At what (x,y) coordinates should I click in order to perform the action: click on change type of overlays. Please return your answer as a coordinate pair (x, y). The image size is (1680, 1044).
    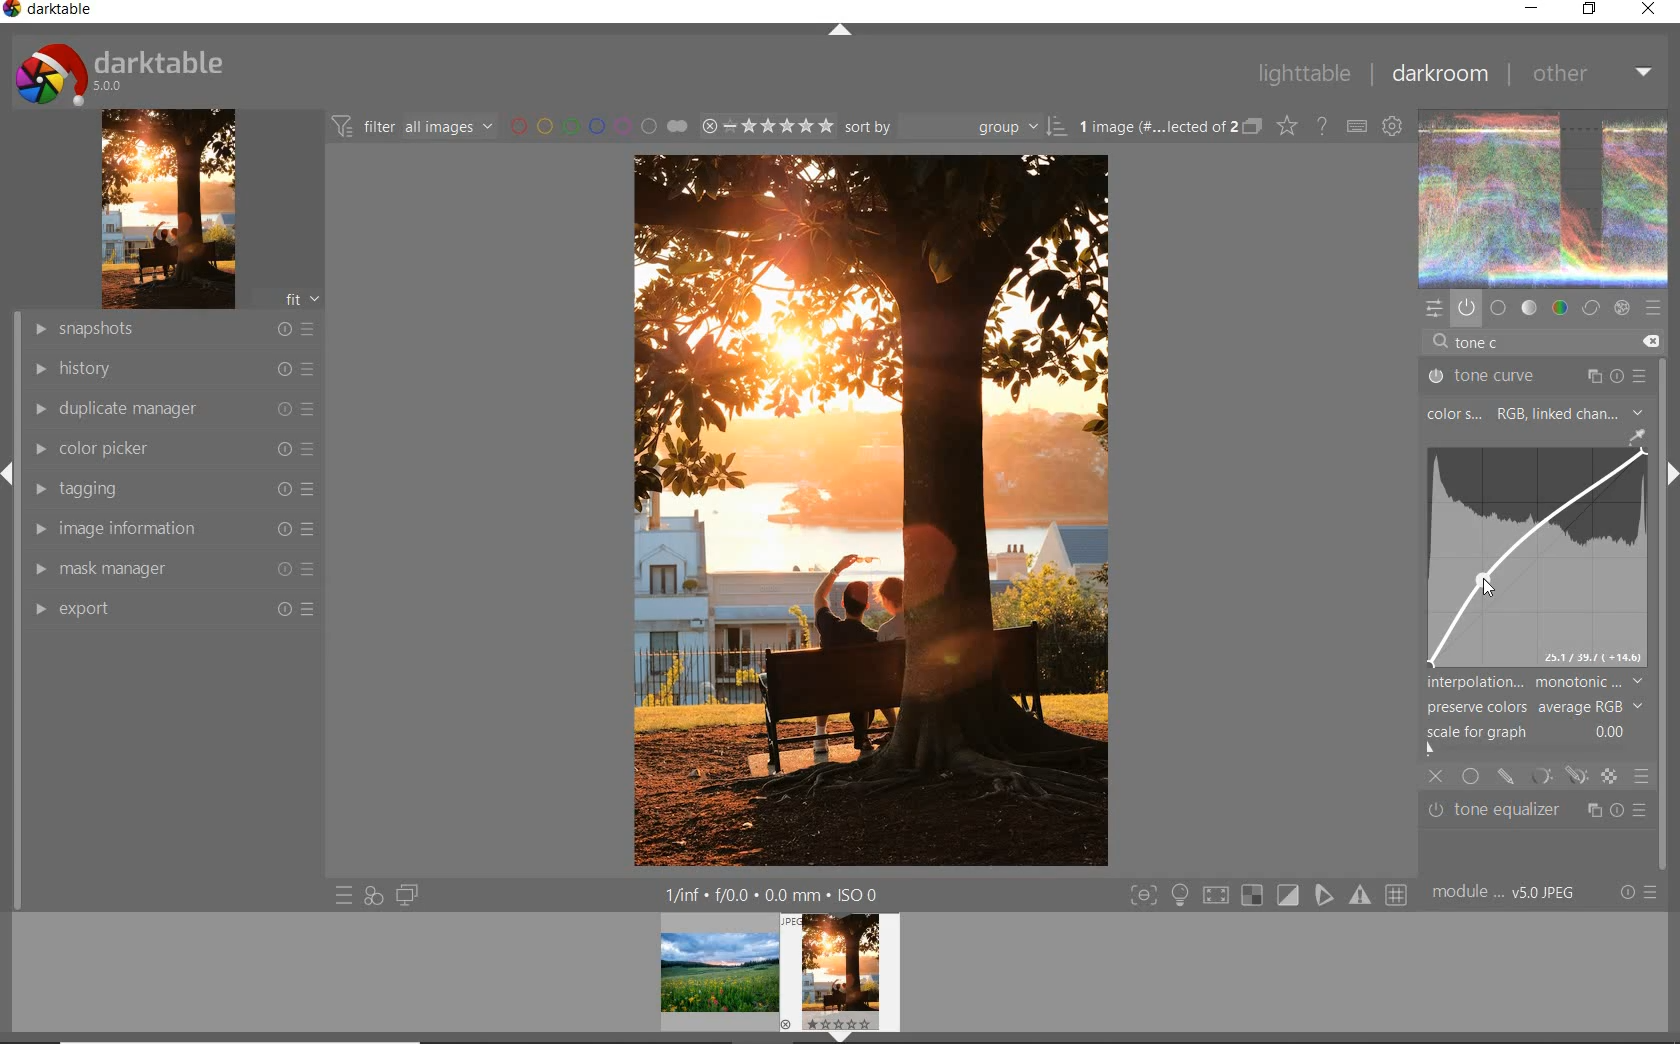
    Looking at the image, I should click on (1288, 125).